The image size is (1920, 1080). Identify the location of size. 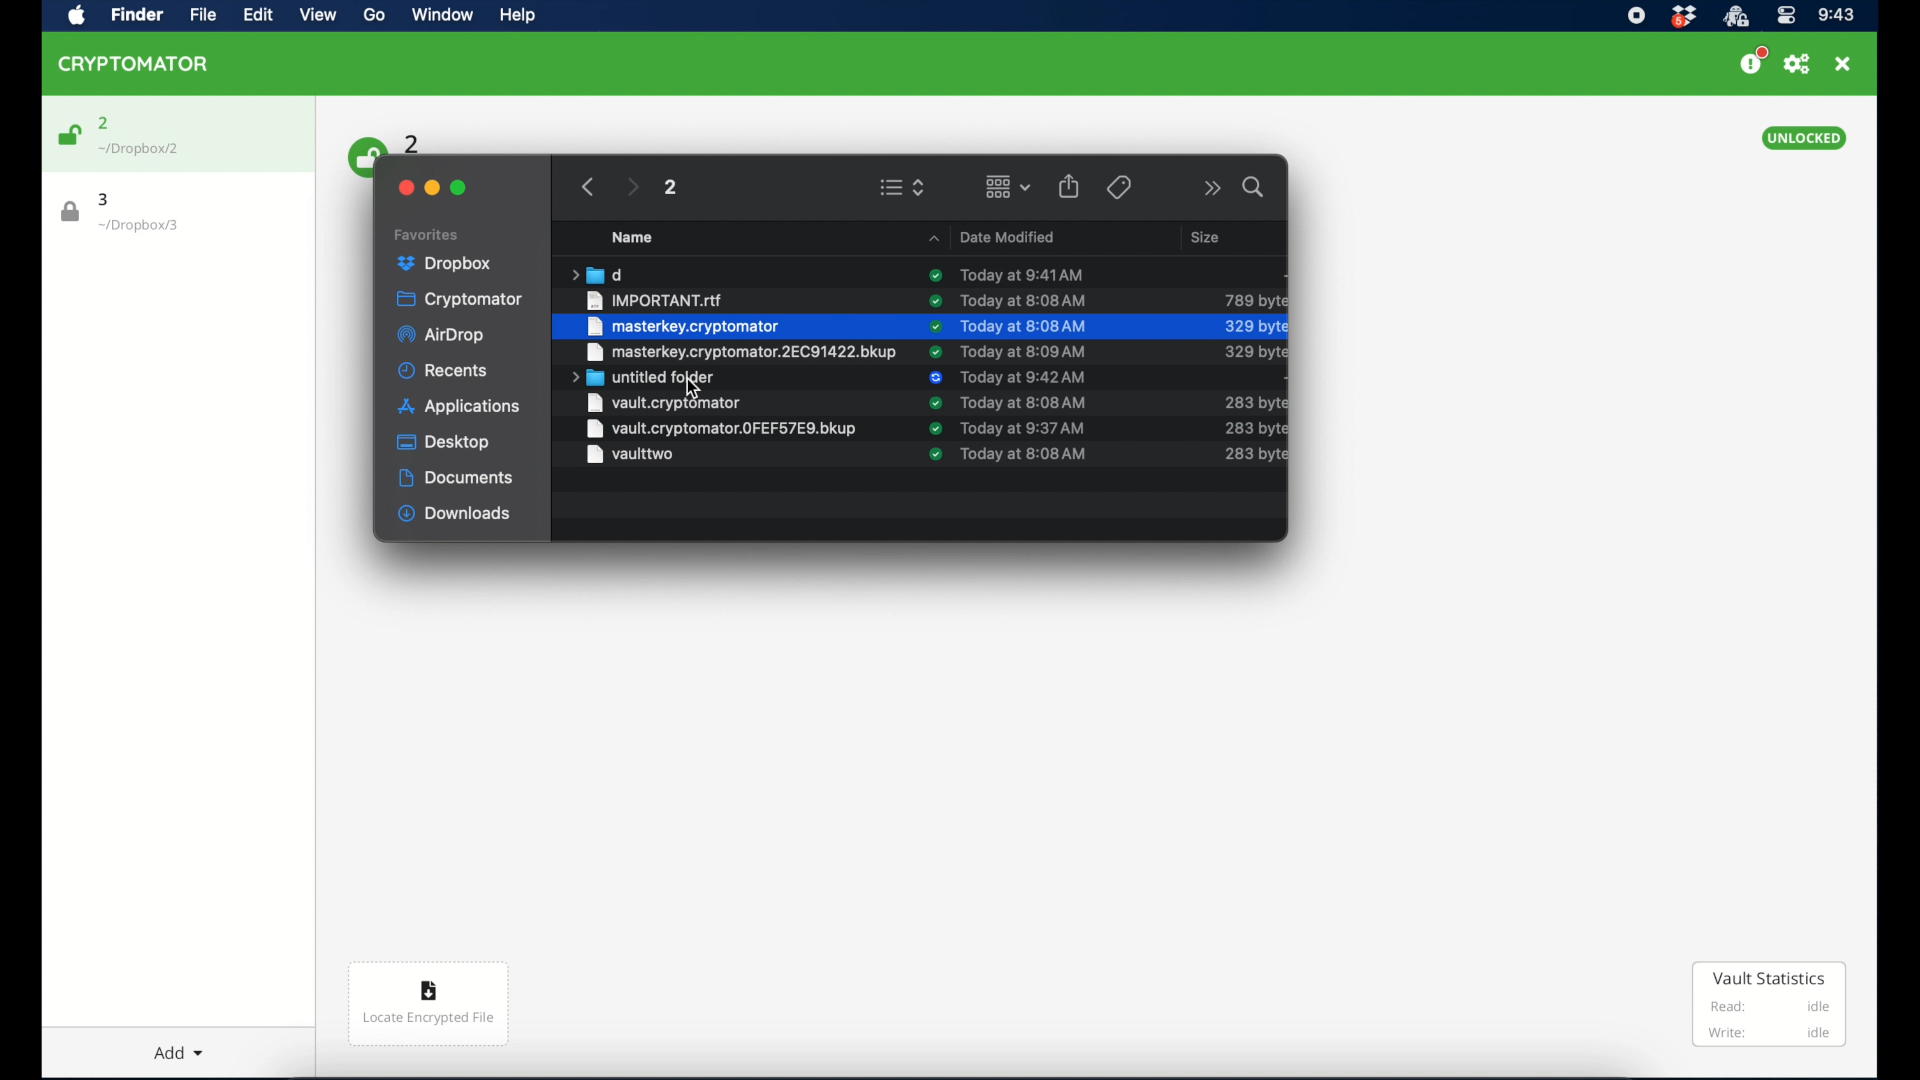
(1255, 300).